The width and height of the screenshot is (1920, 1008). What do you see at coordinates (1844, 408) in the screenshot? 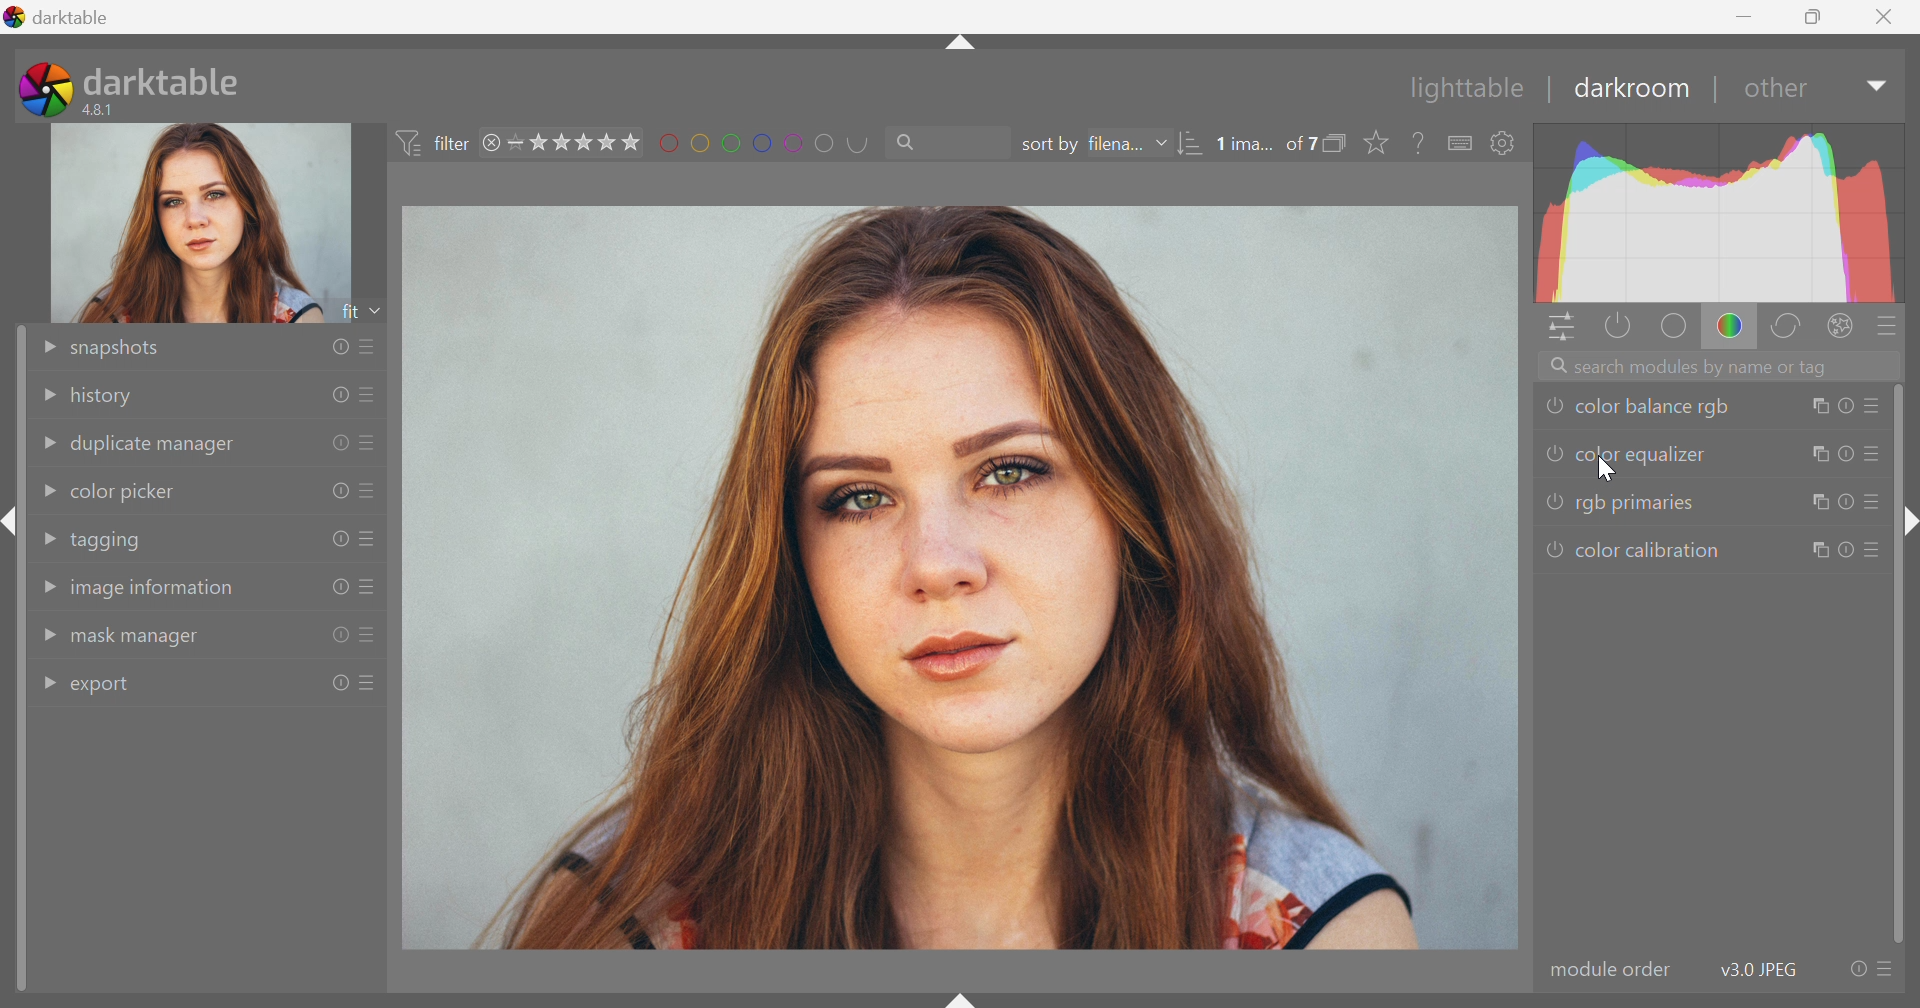
I see `reset` at bounding box center [1844, 408].